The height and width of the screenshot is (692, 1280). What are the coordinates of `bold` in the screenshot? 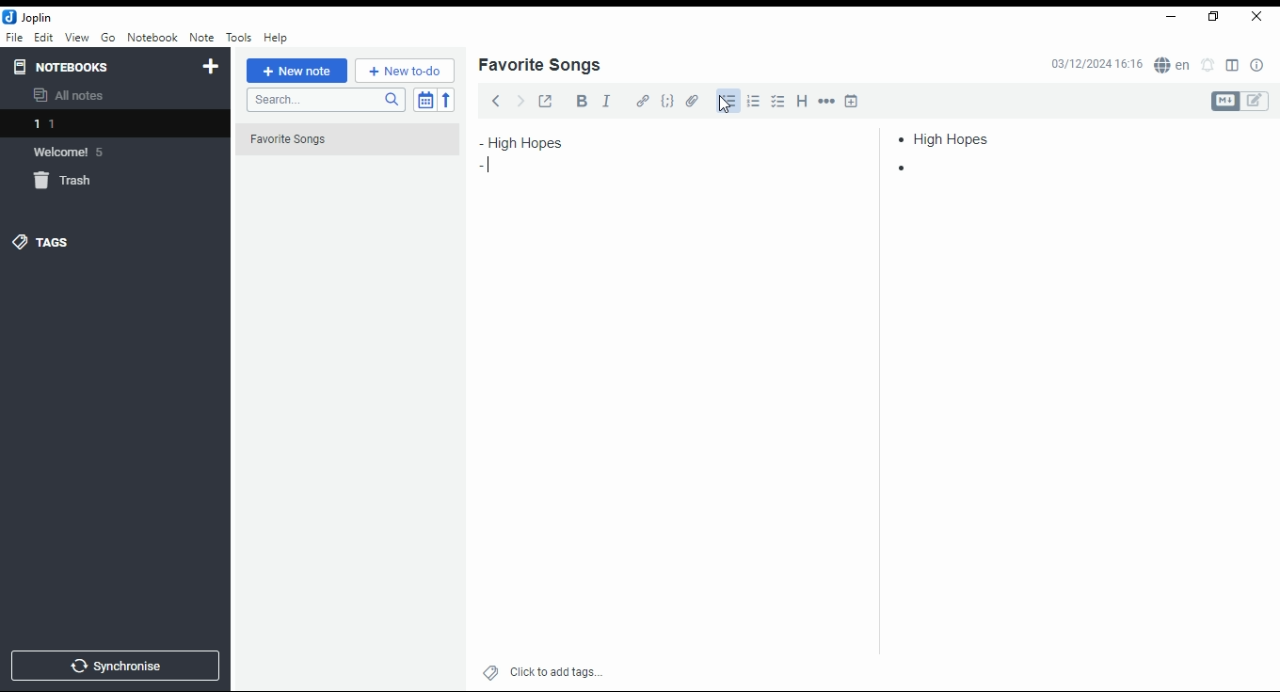 It's located at (581, 101).